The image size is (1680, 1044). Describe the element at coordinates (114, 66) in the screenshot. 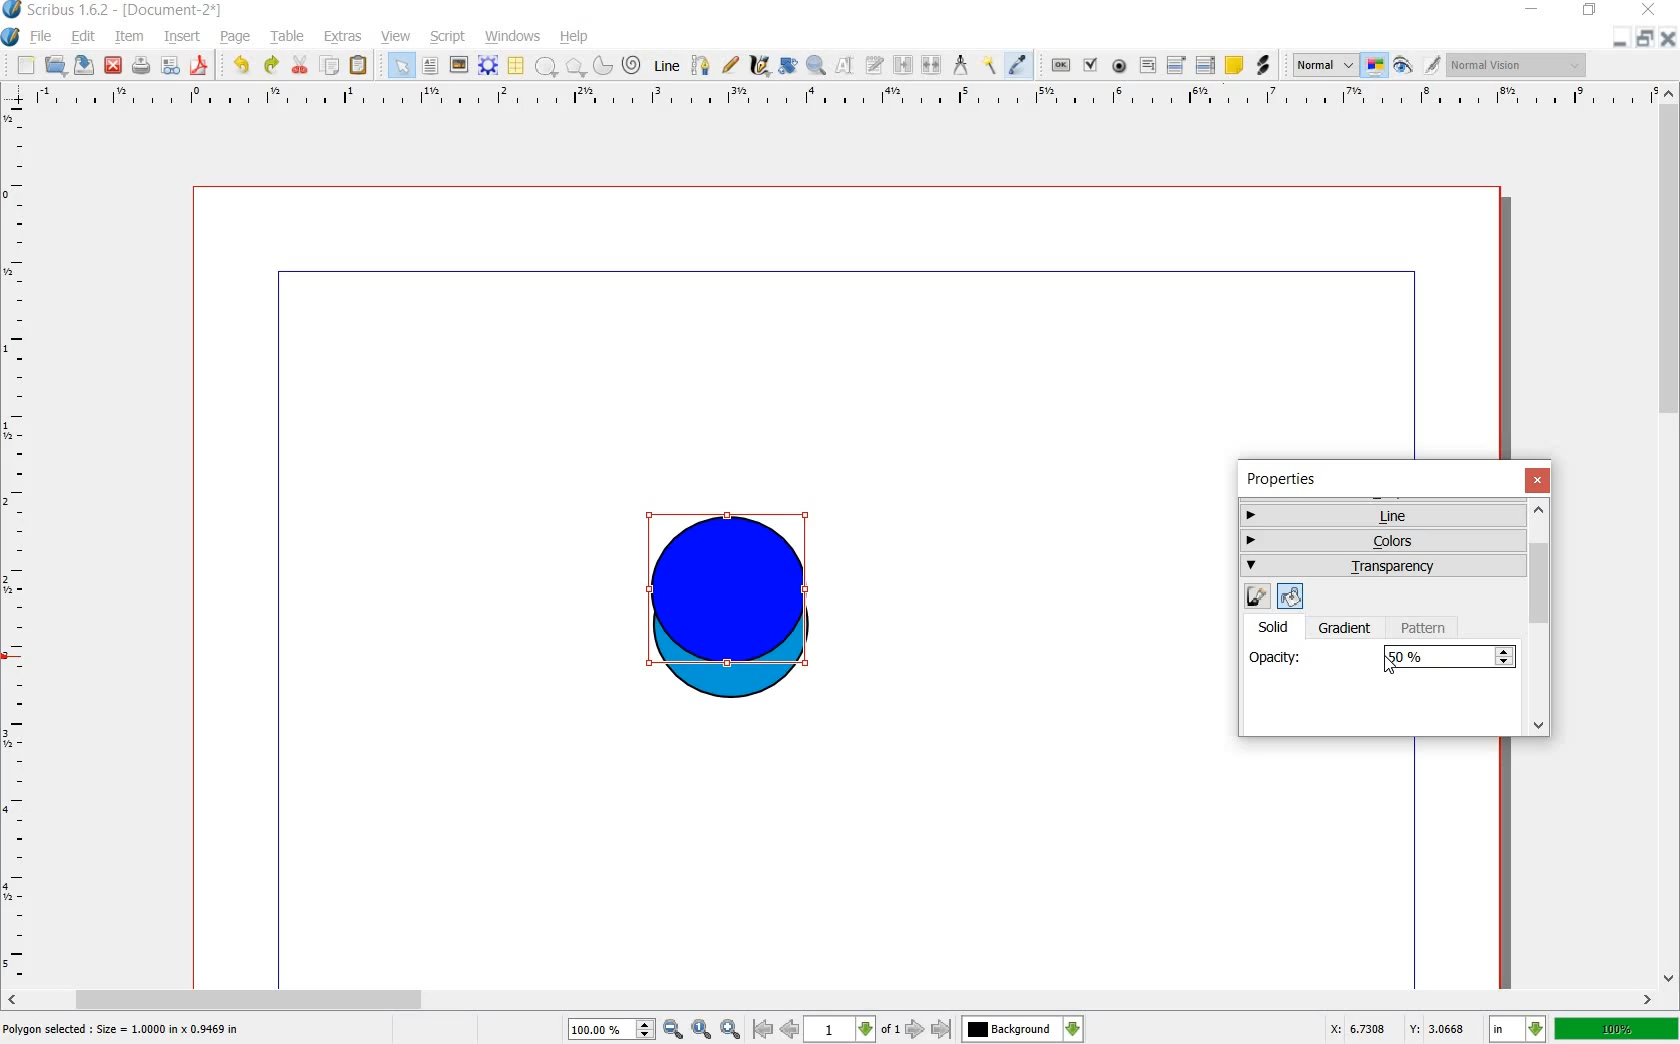

I see `close` at that location.